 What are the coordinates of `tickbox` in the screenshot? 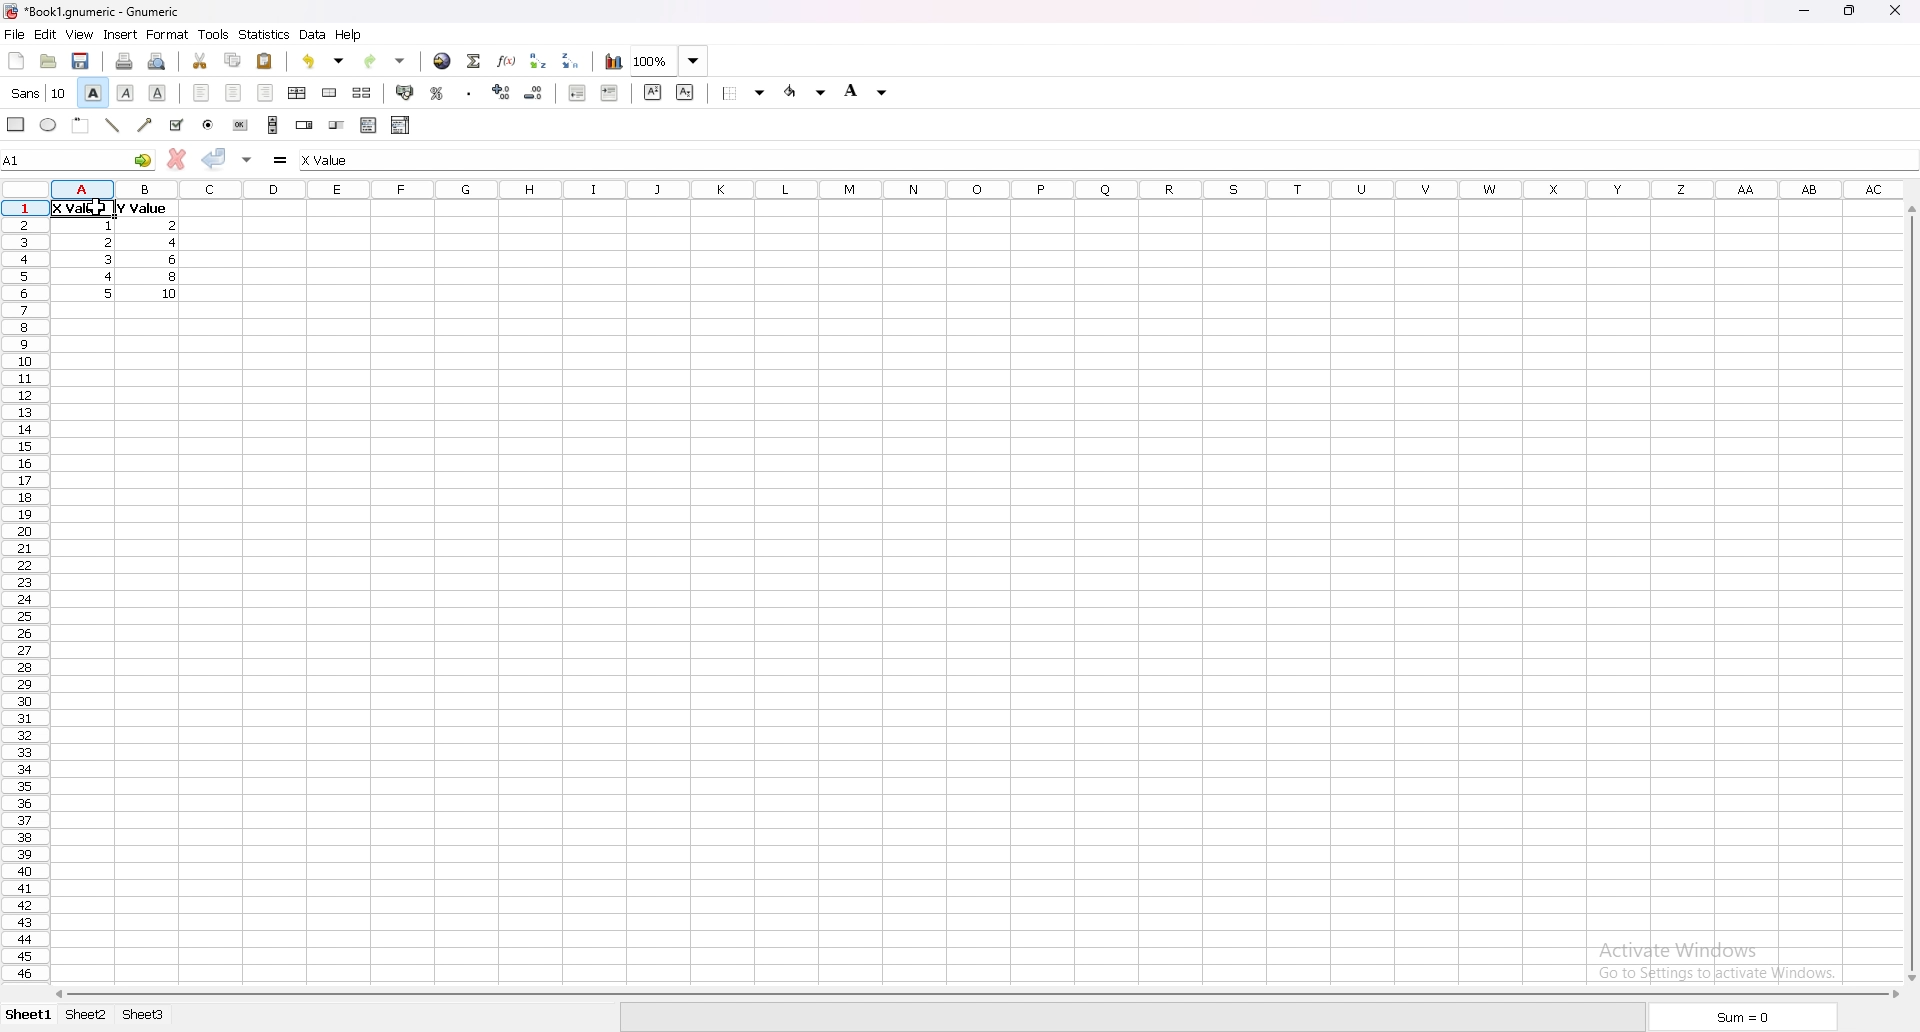 It's located at (175, 125).